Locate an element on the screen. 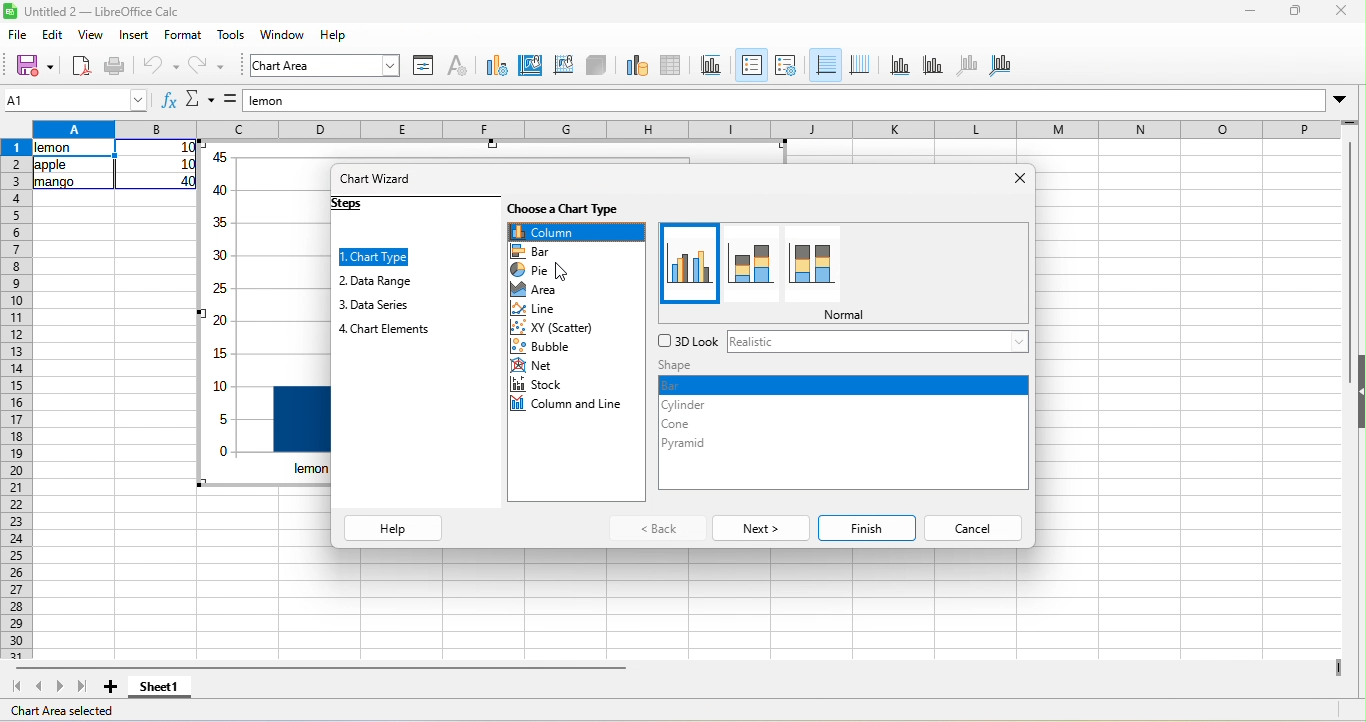 This screenshot has width=1366, height=722. chart wall is located at coordinates (562, 65).